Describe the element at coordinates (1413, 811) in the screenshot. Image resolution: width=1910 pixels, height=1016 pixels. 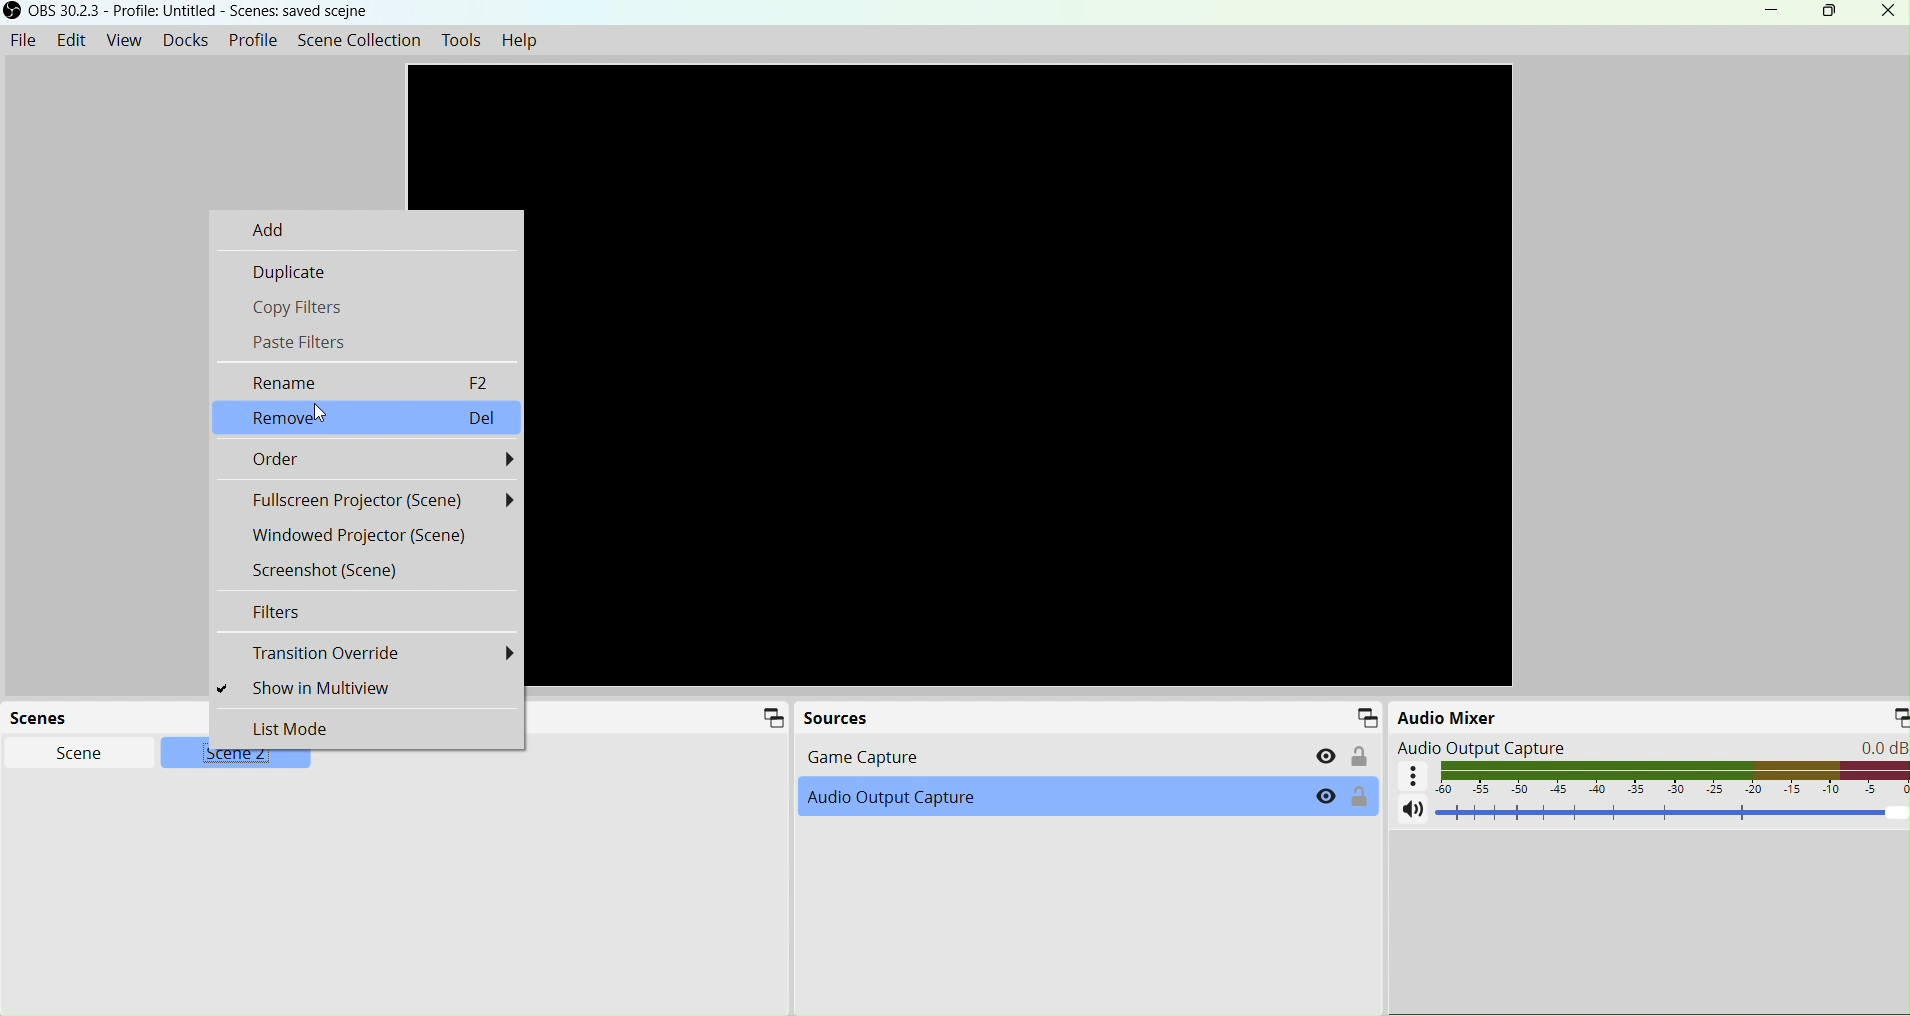
I see `Volume mute/ unmute ` at that location.